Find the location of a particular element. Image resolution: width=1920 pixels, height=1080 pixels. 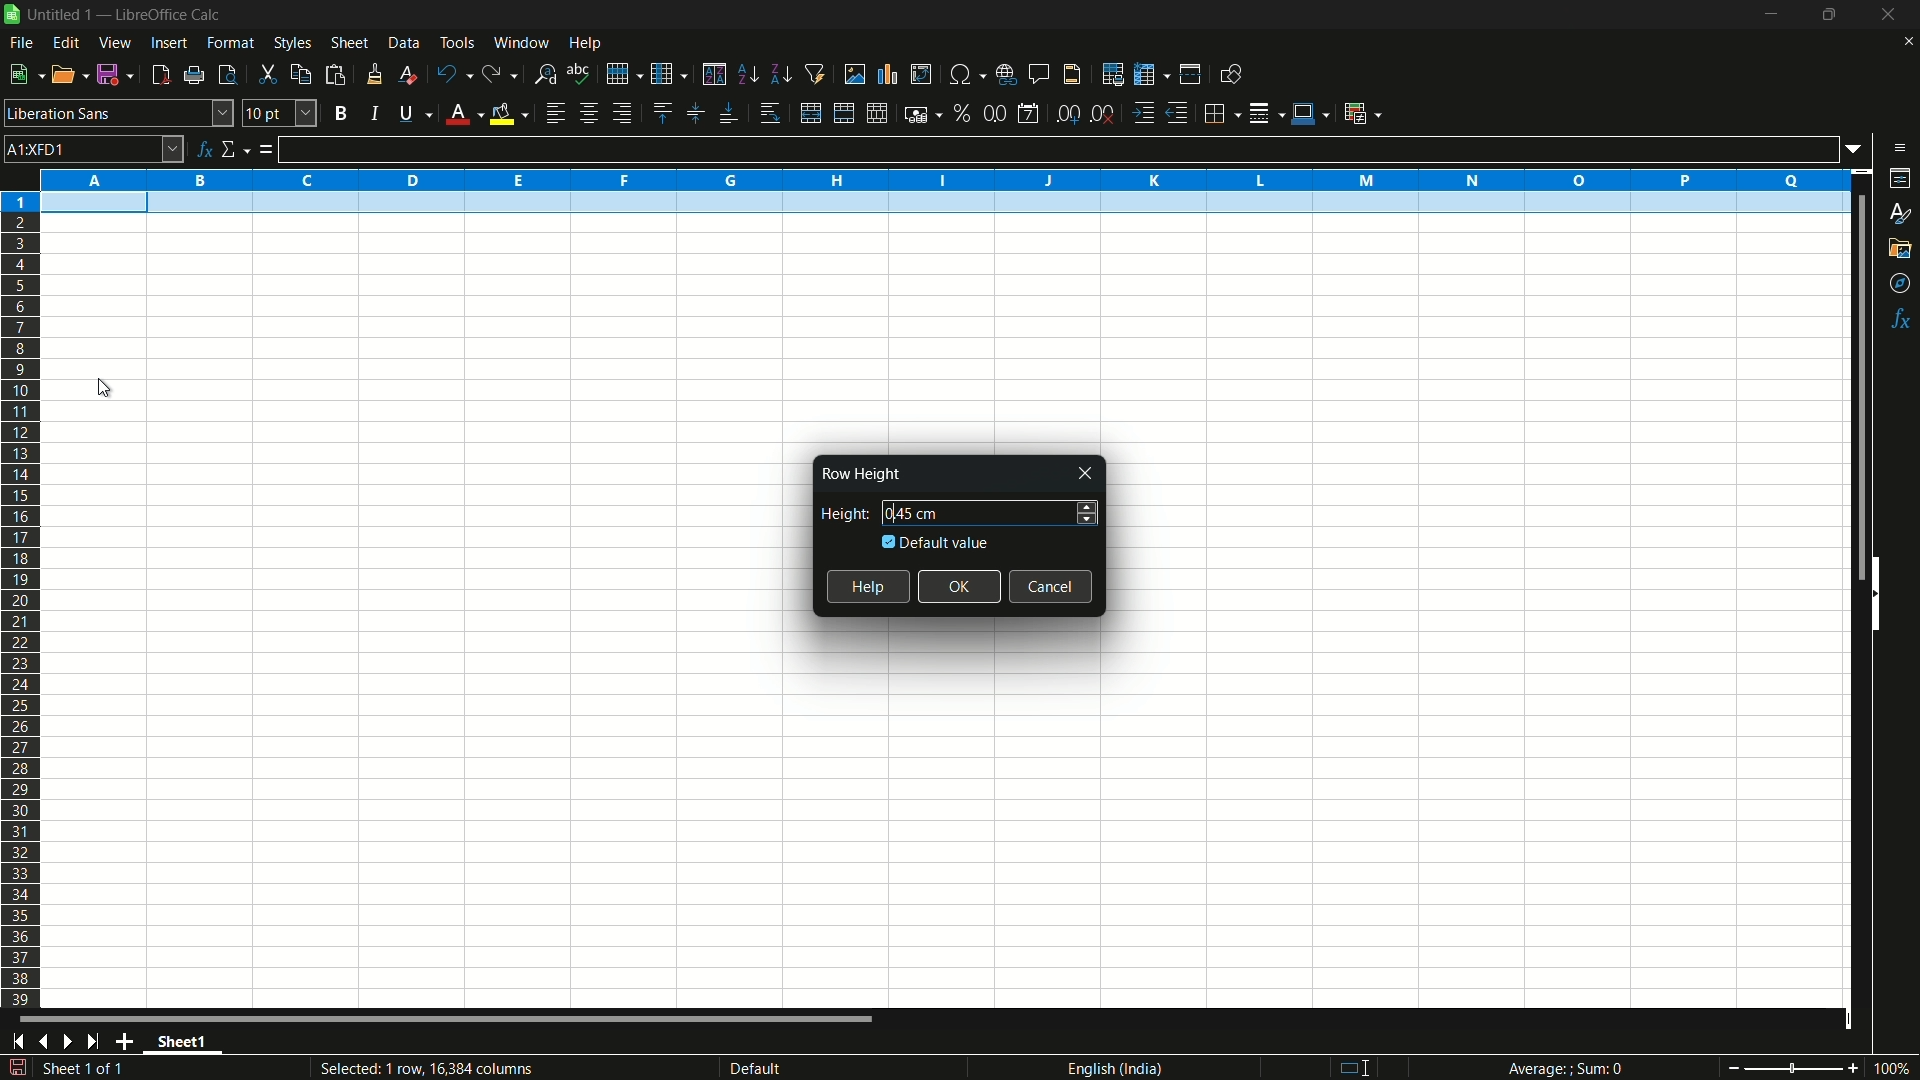

delete decimal place is located at coordinates (1104, 114).